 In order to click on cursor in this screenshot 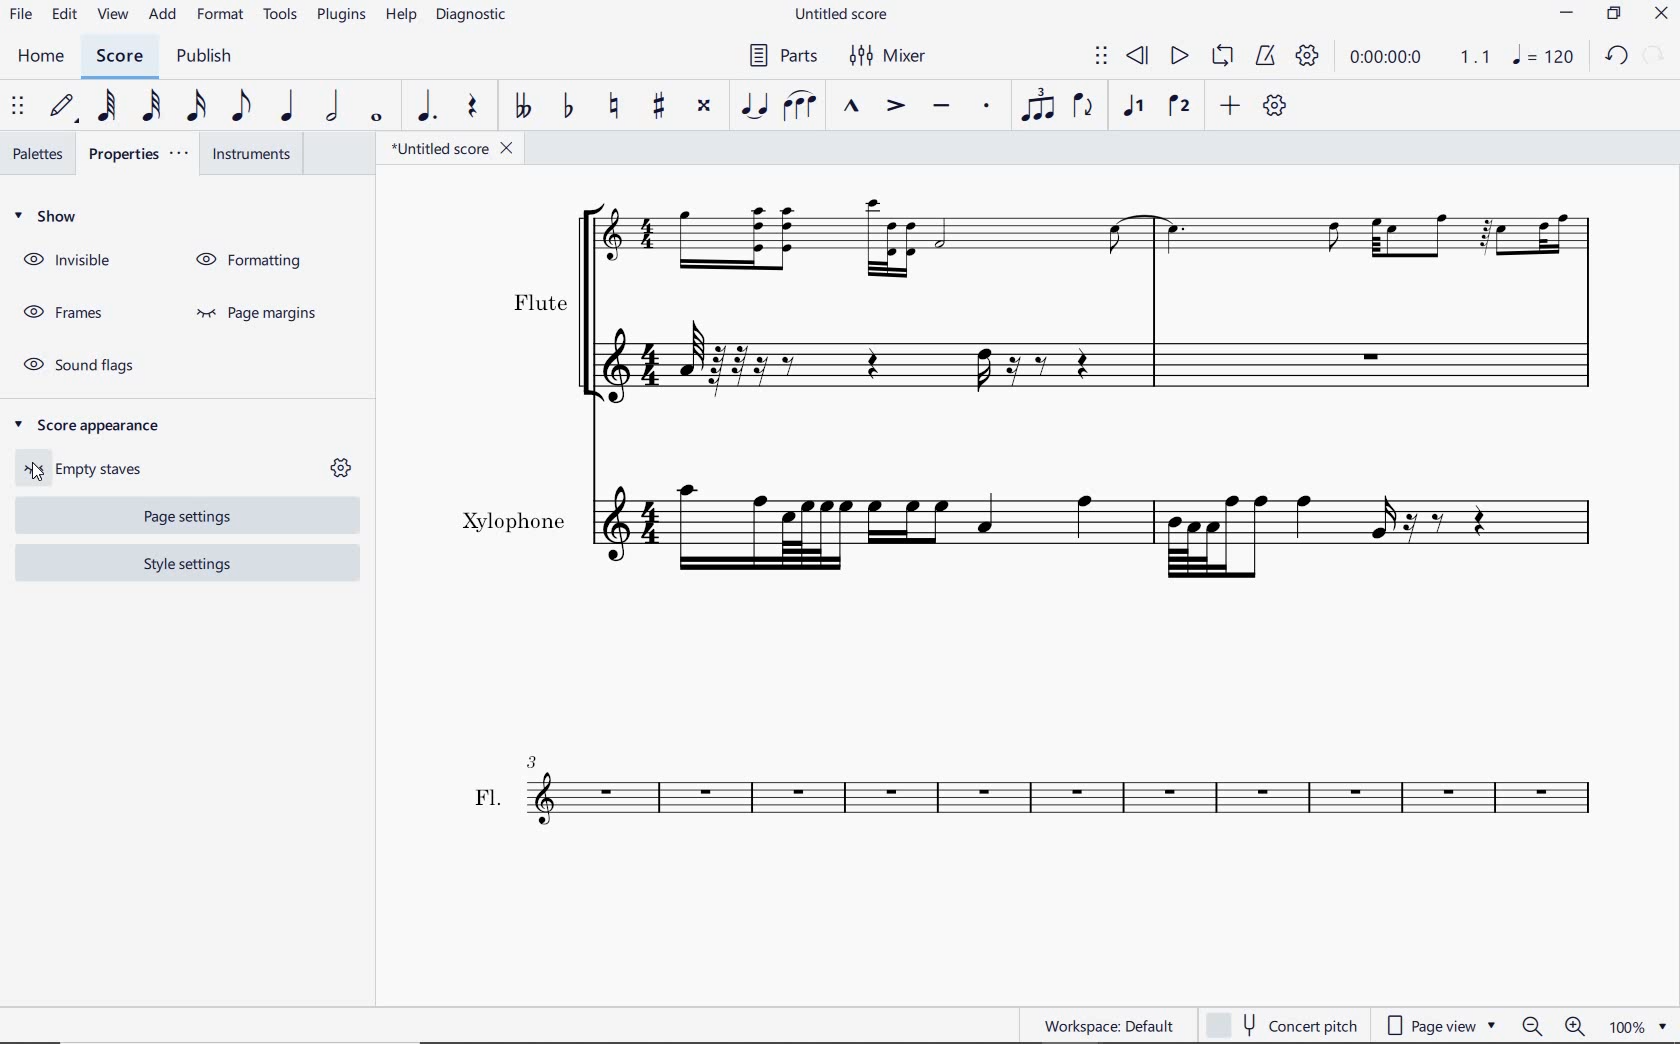, I will do `click(35, 478)`.